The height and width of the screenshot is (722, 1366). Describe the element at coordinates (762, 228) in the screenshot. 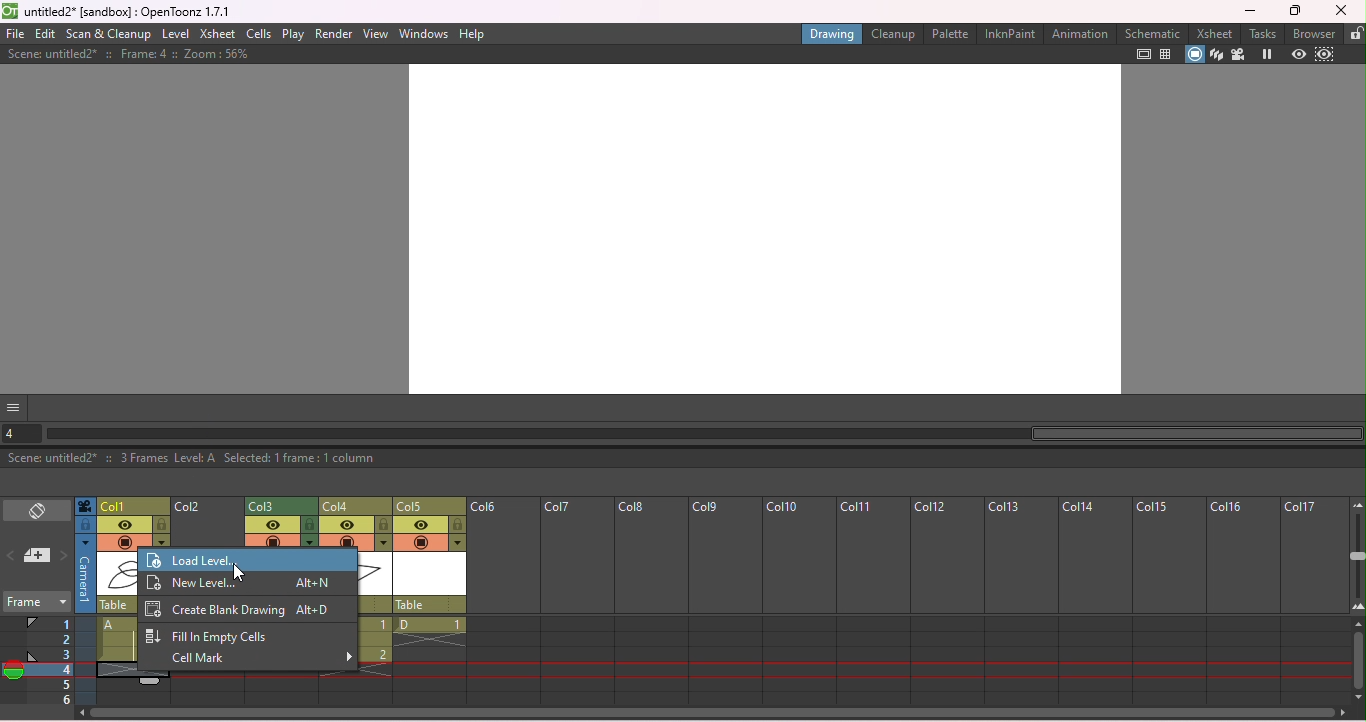

I see `Canvas` at that location.